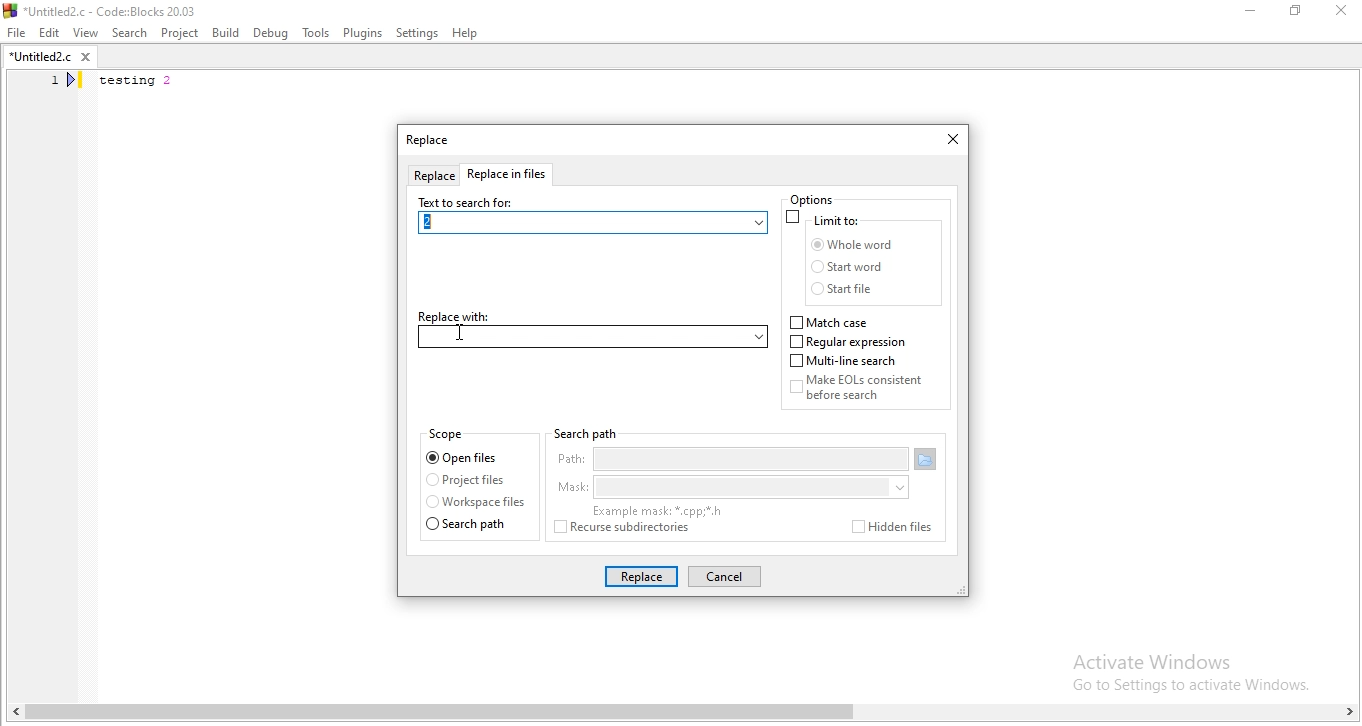 This screenshot has width=1362, height=726. What do you see at coordinates (631, 530) in the screenshot?
I see `rescue subdirectories` at bounding box center [631, 530].